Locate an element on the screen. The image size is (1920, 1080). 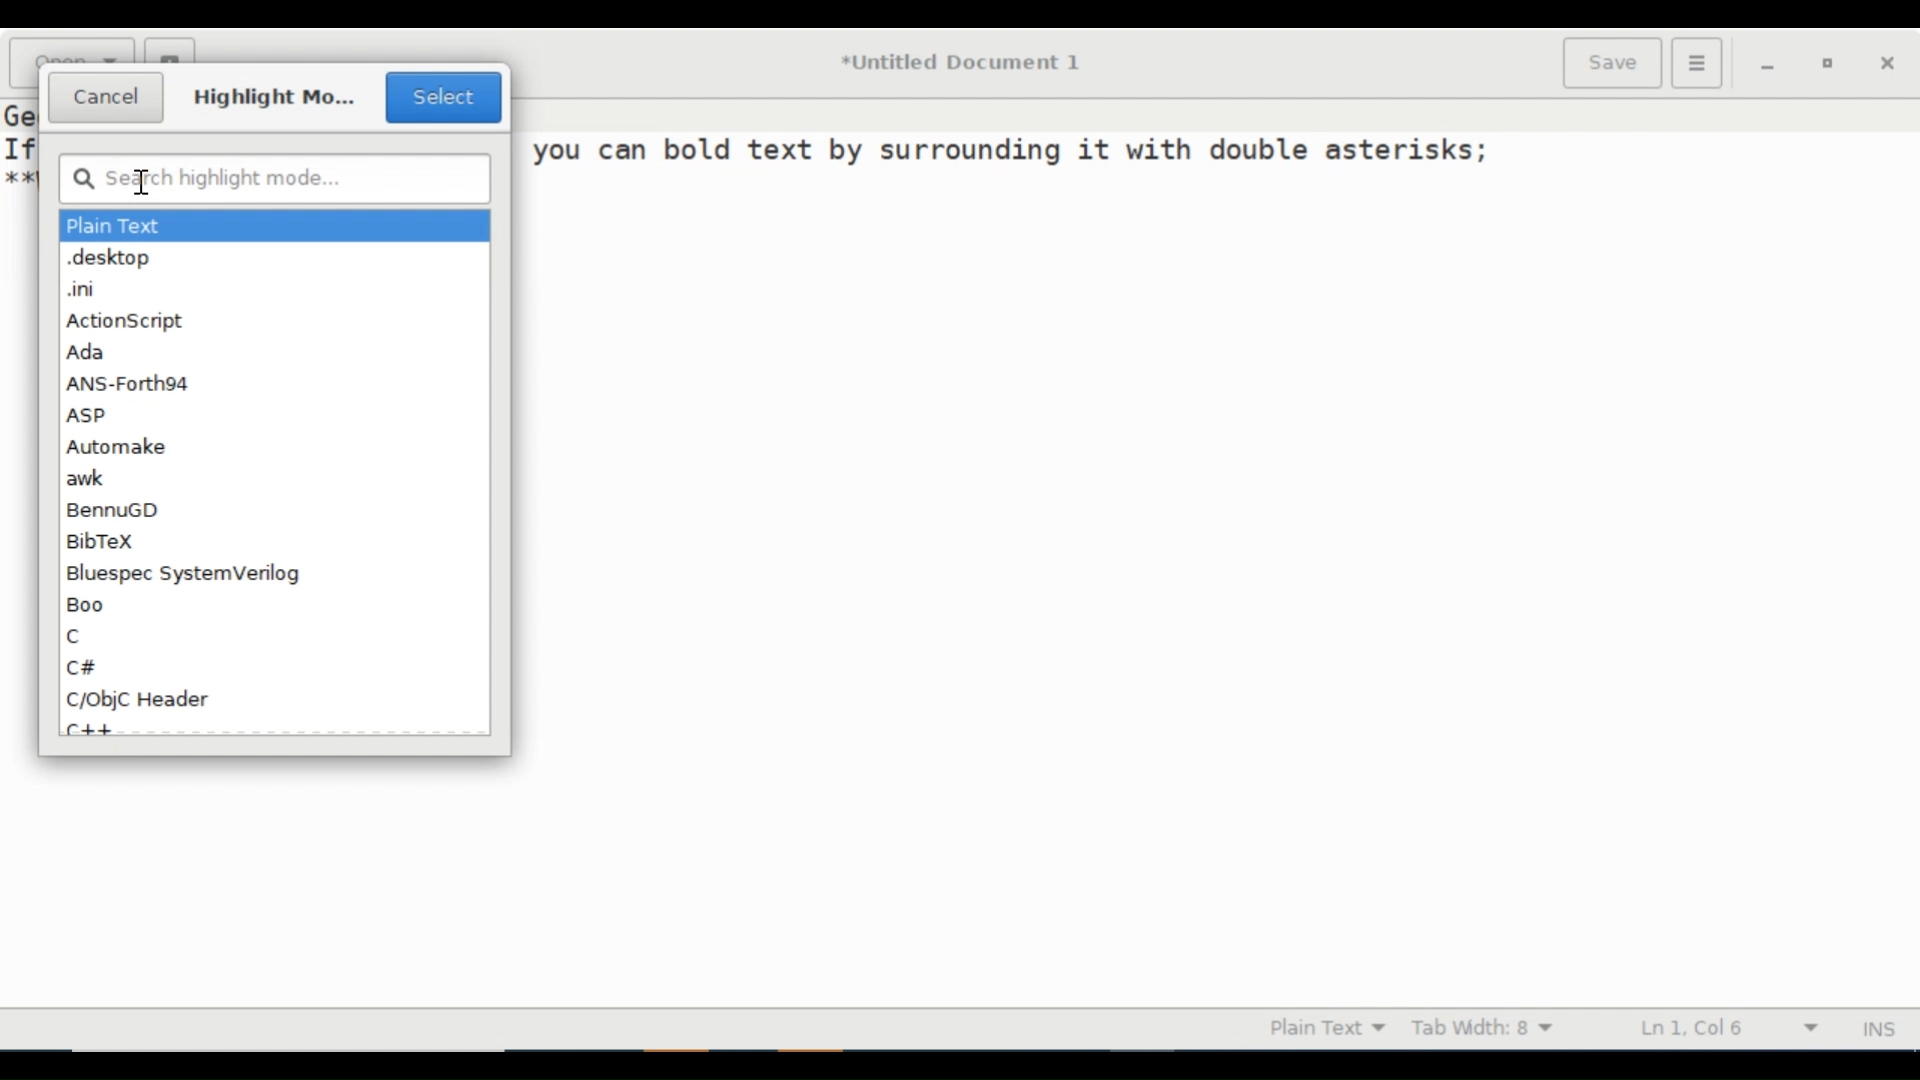
Highlight mode dropdown menu is located at coordinates (1331, 1026).